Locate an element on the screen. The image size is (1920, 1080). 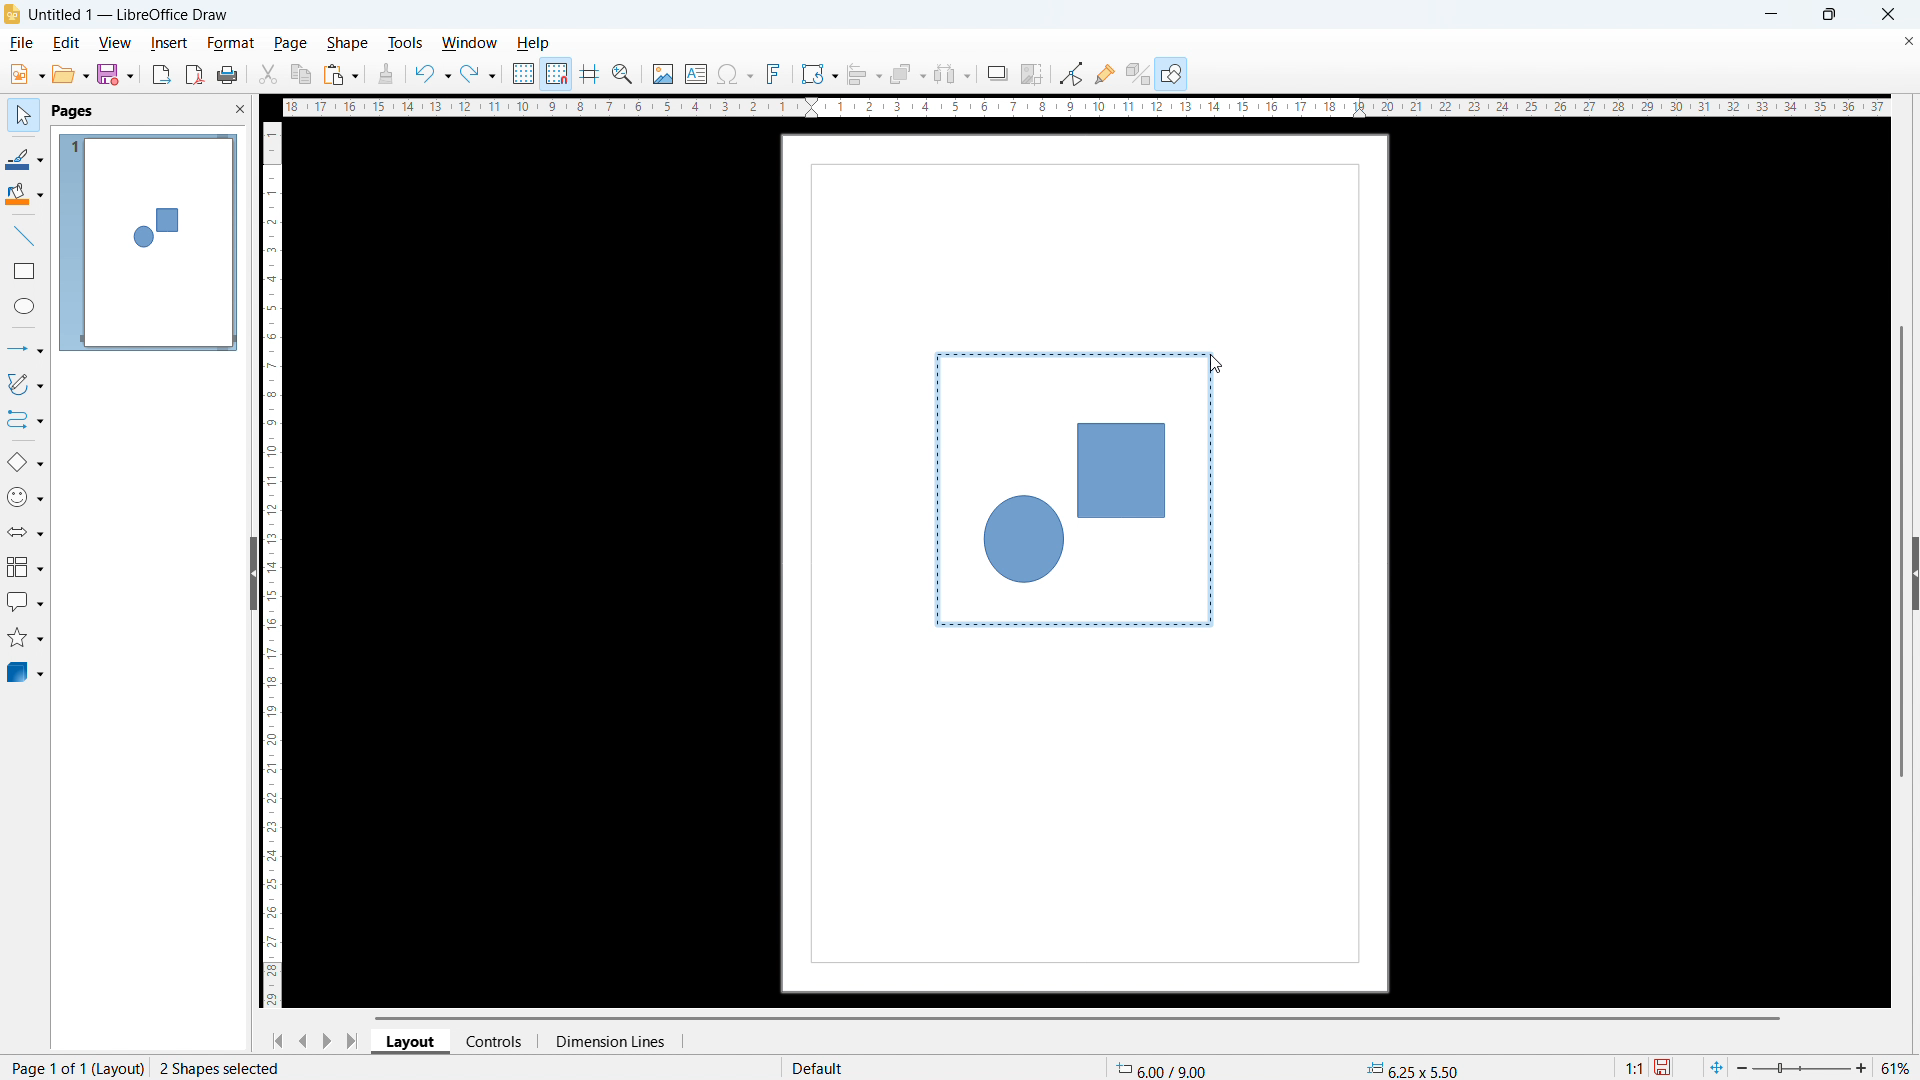
toggle extrusion is located at coordinates (1138, 74).